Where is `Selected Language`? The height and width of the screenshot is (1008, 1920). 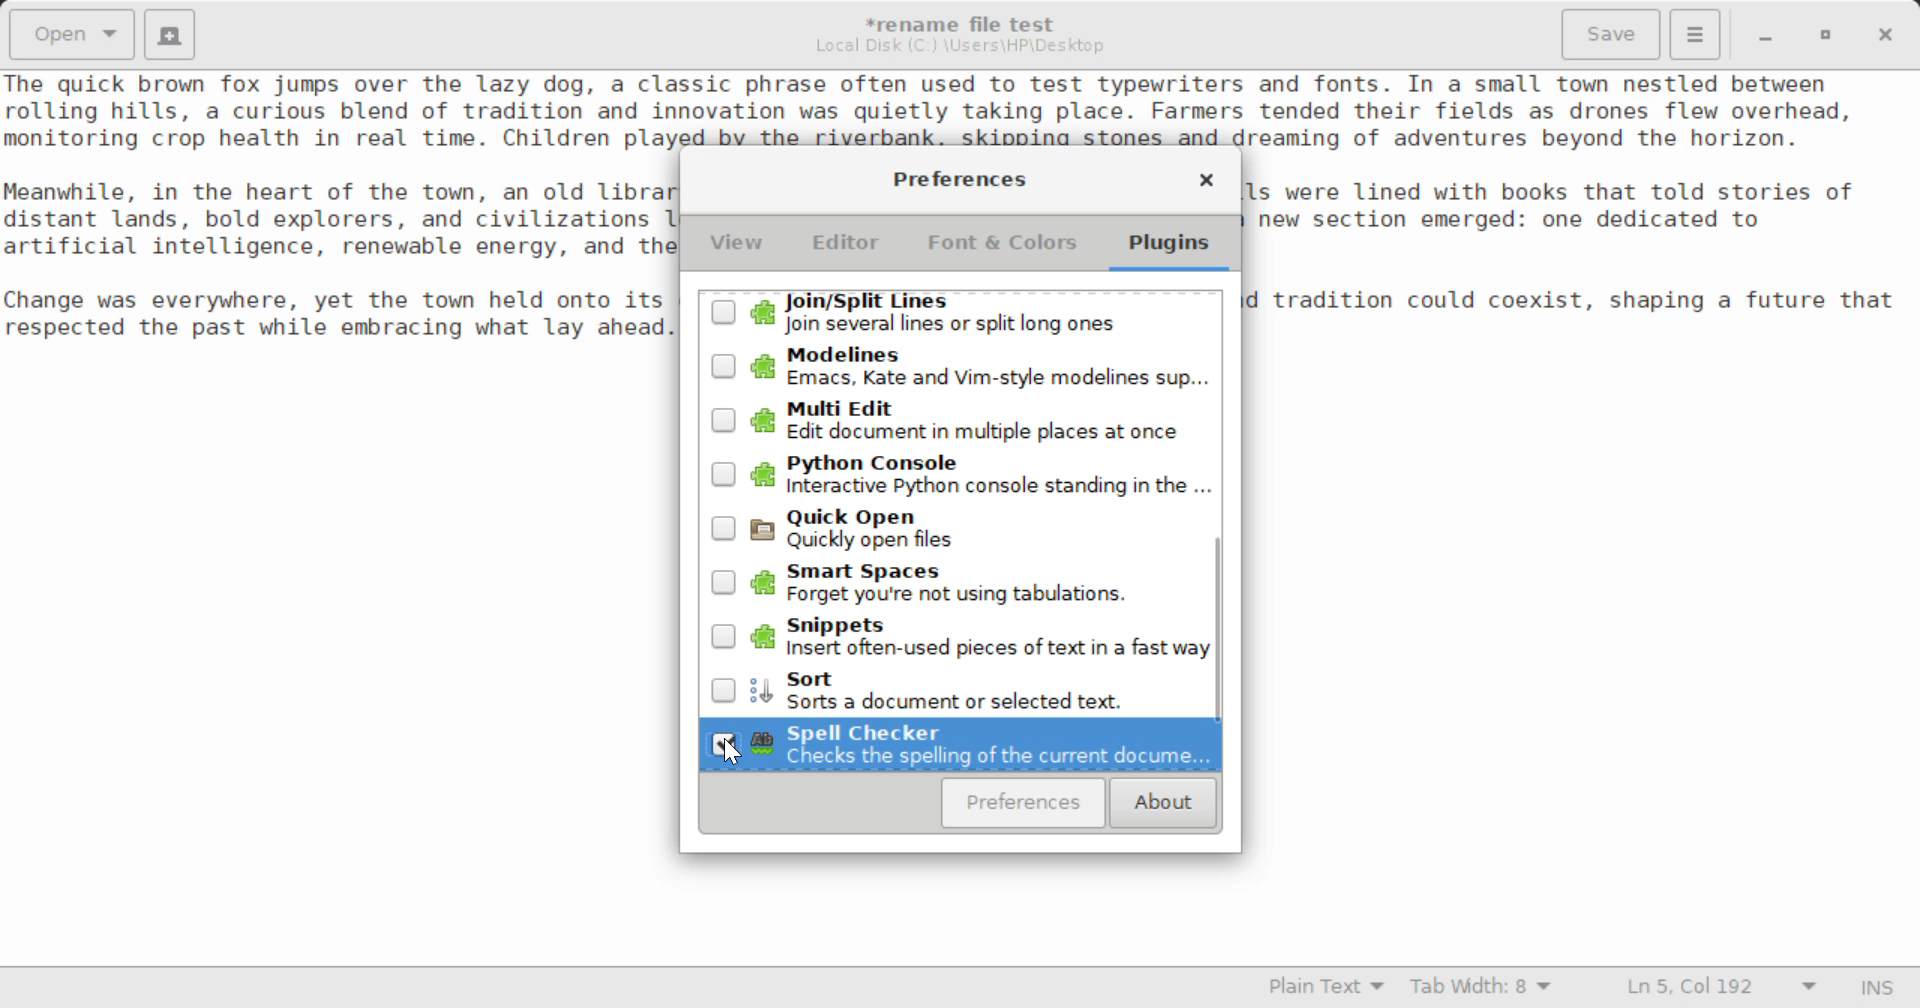
Selected Language is located at coordinates (1327, 989).